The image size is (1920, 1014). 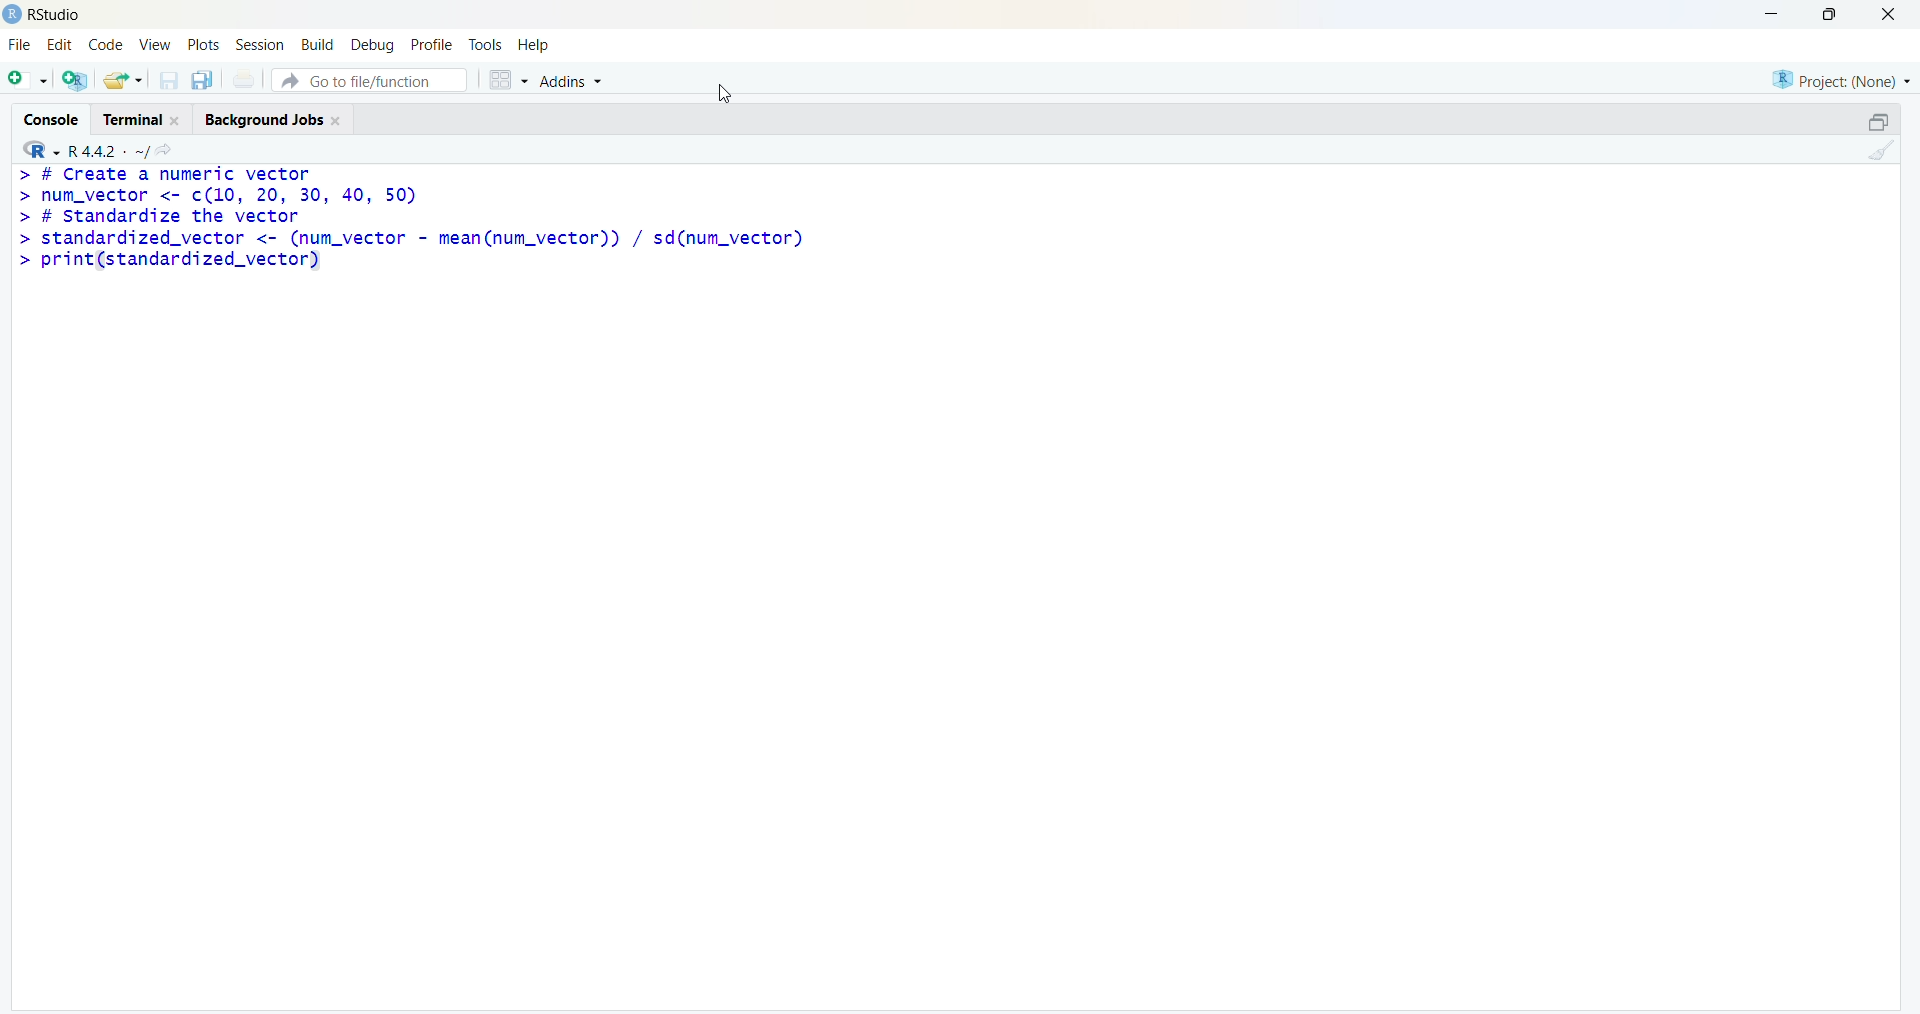 What do you see at coordinates (30, 80) in the screenshot?
I see `add file as` at bounding box center [30, 80].